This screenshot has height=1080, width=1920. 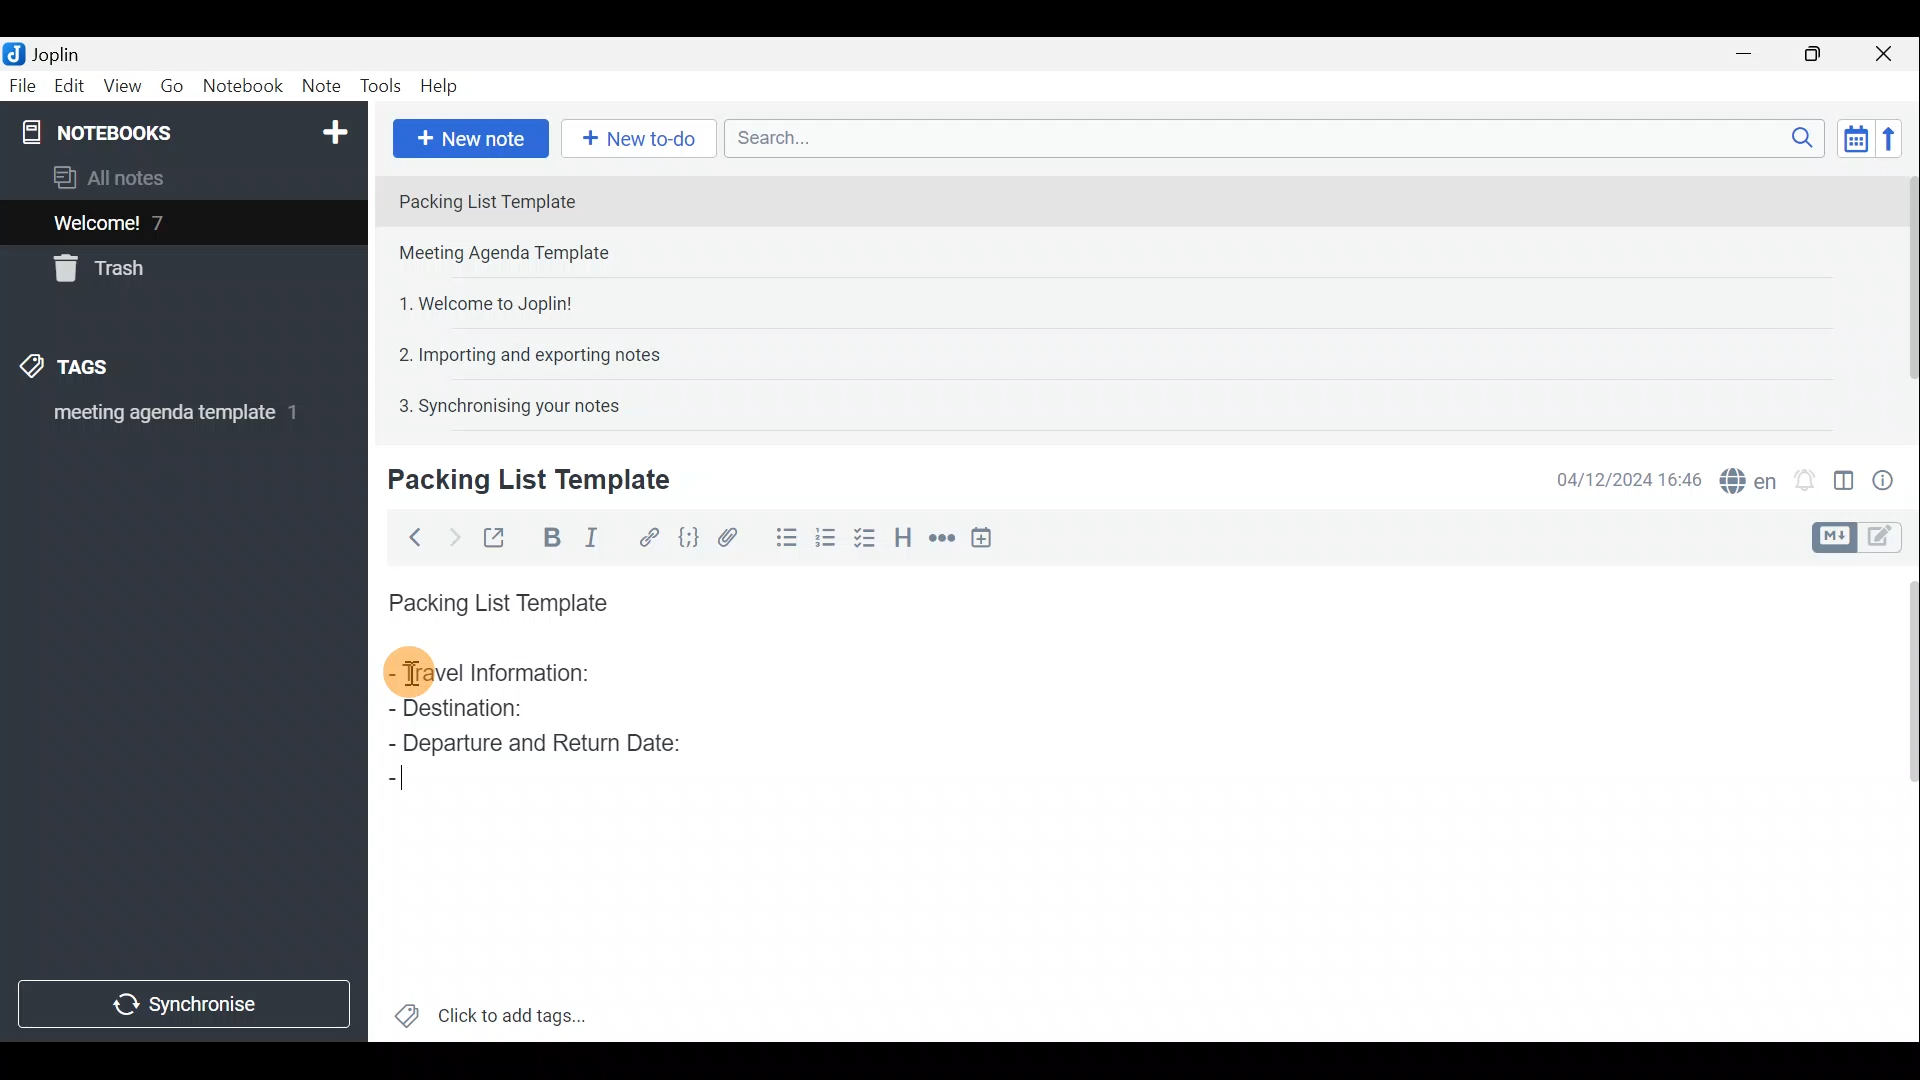 I want to click on Code, so click(x=688, y=536).